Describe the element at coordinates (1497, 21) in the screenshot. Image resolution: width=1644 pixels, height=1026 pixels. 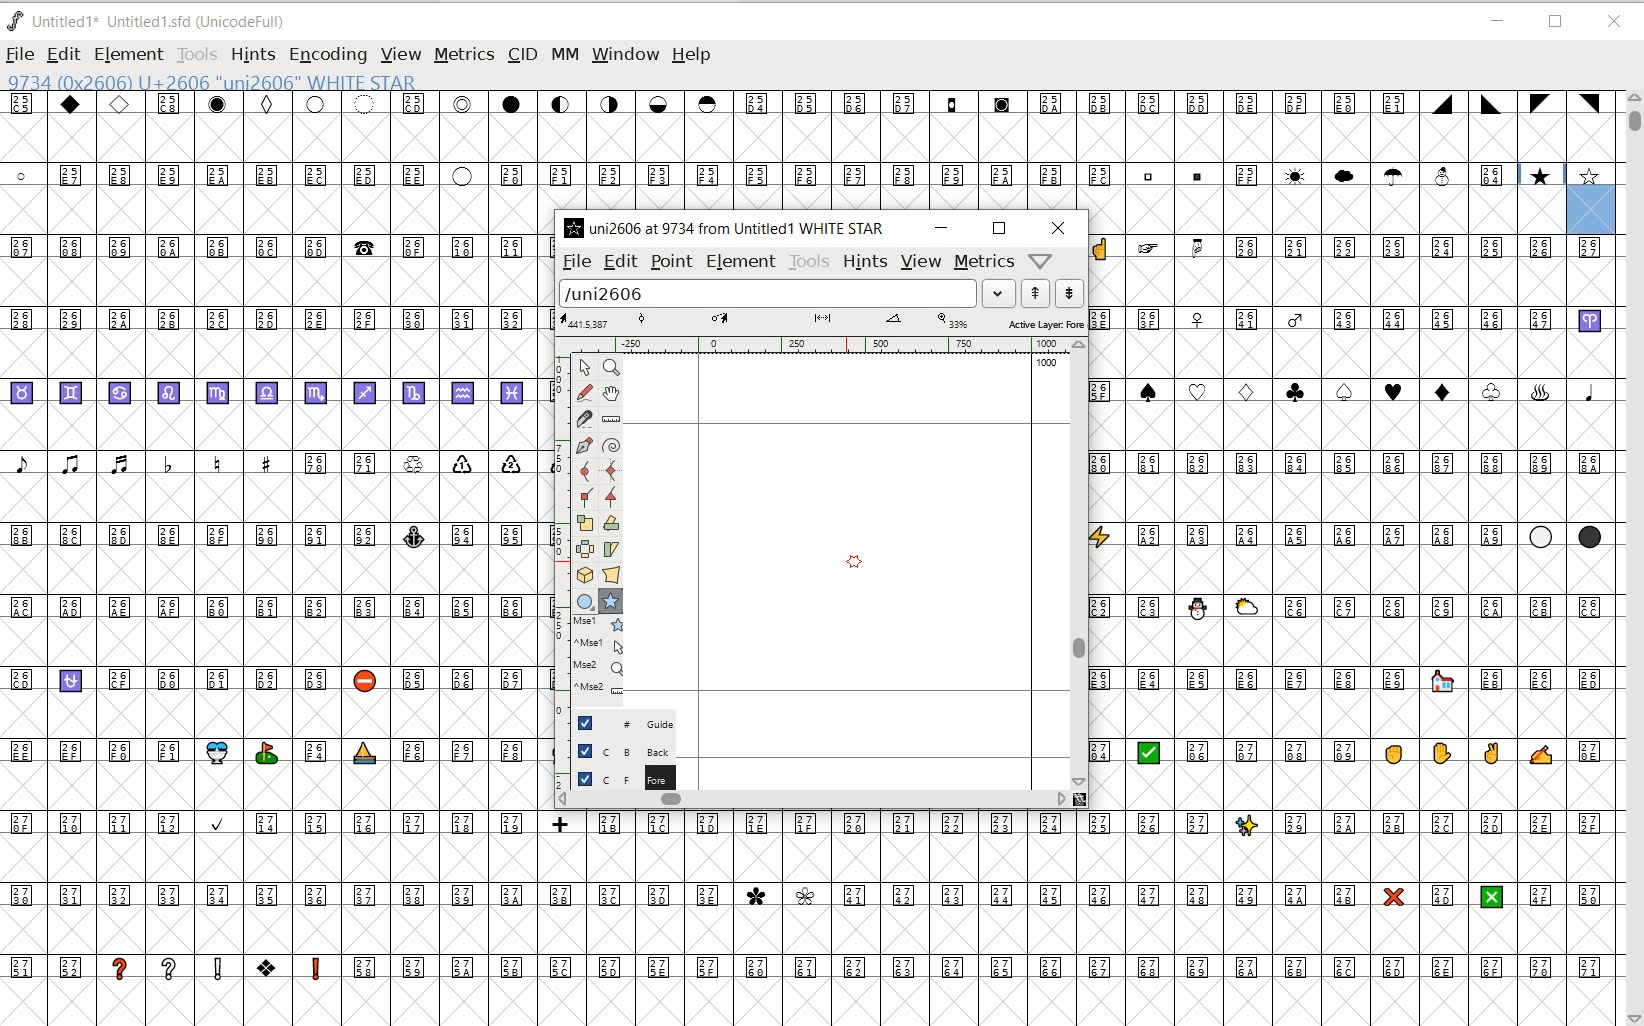
I see `MINIMIZE` at that location.